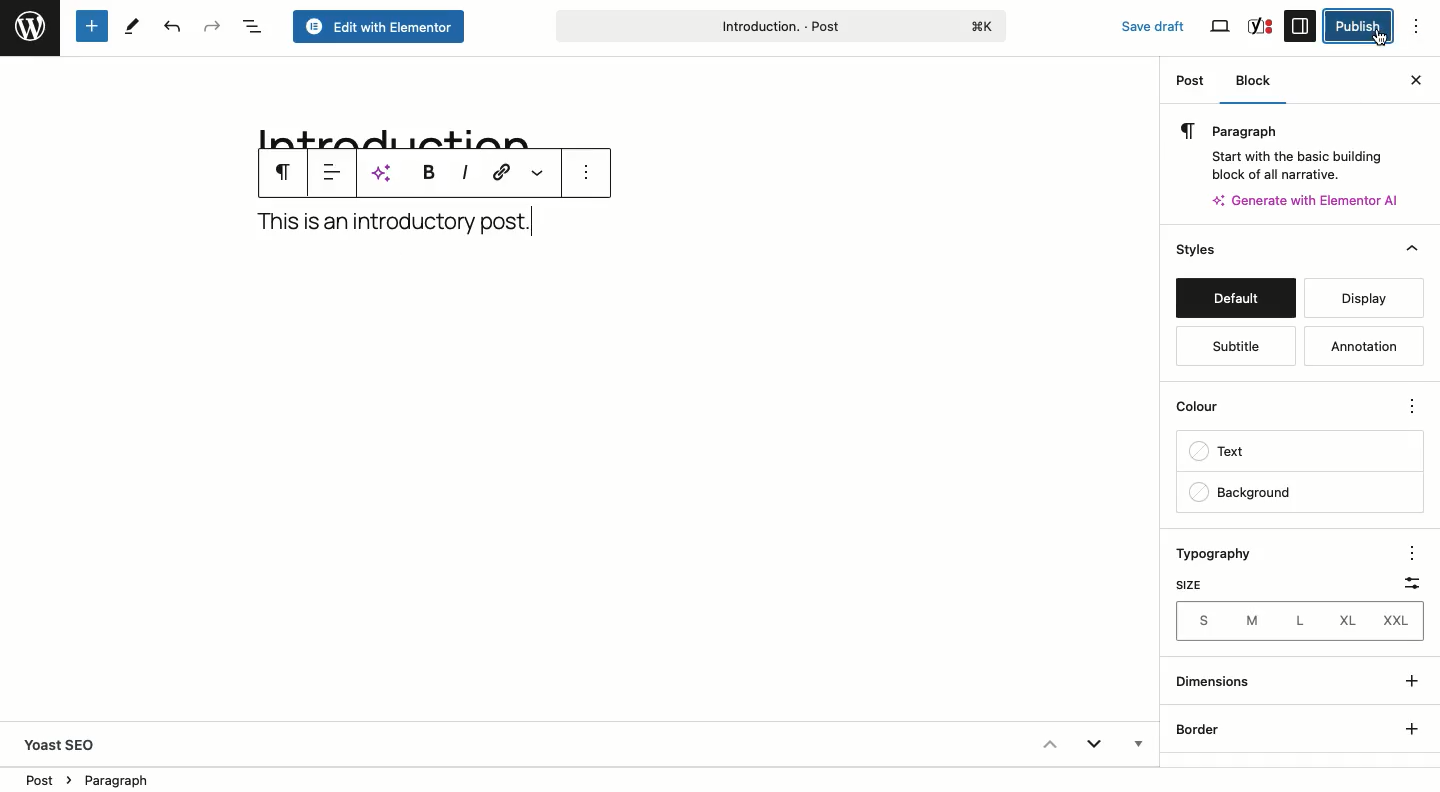 This screenshot has height=792, width=1440. Describe the element at coordinates (1201, 730) in the screenshot. I see `Border` at that location.